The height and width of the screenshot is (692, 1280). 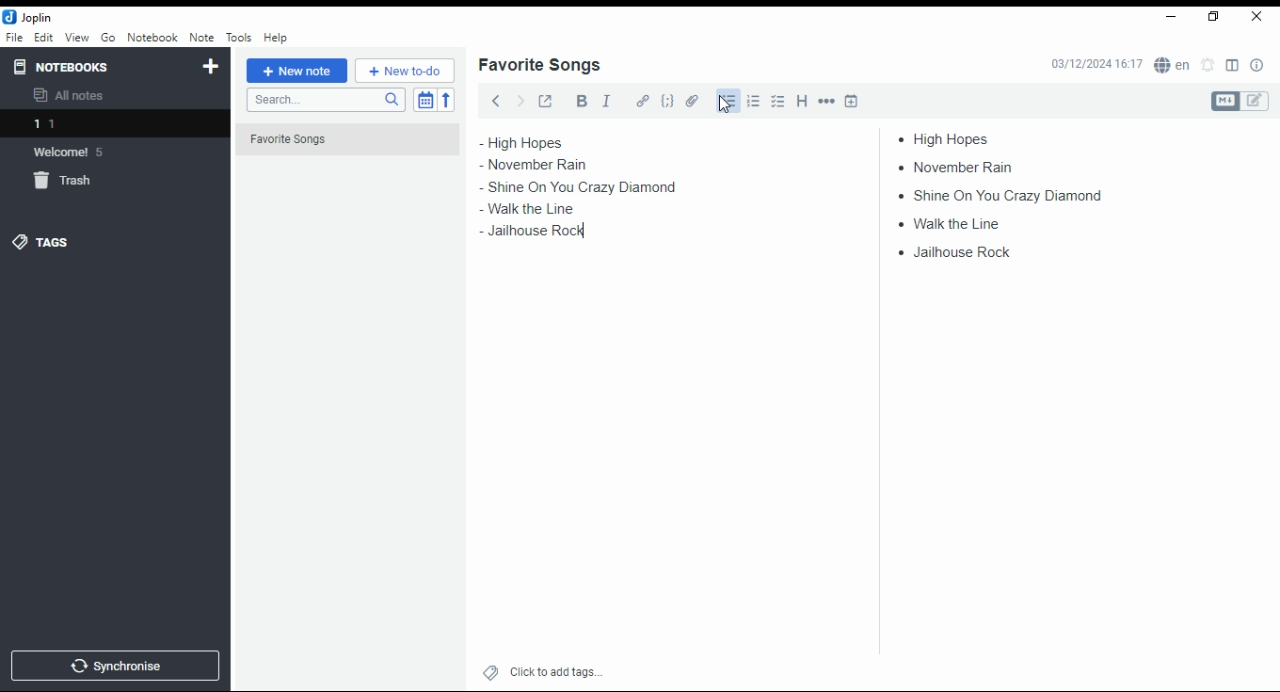 I want to click on jailhouse rock, so click(x=531, y=234).